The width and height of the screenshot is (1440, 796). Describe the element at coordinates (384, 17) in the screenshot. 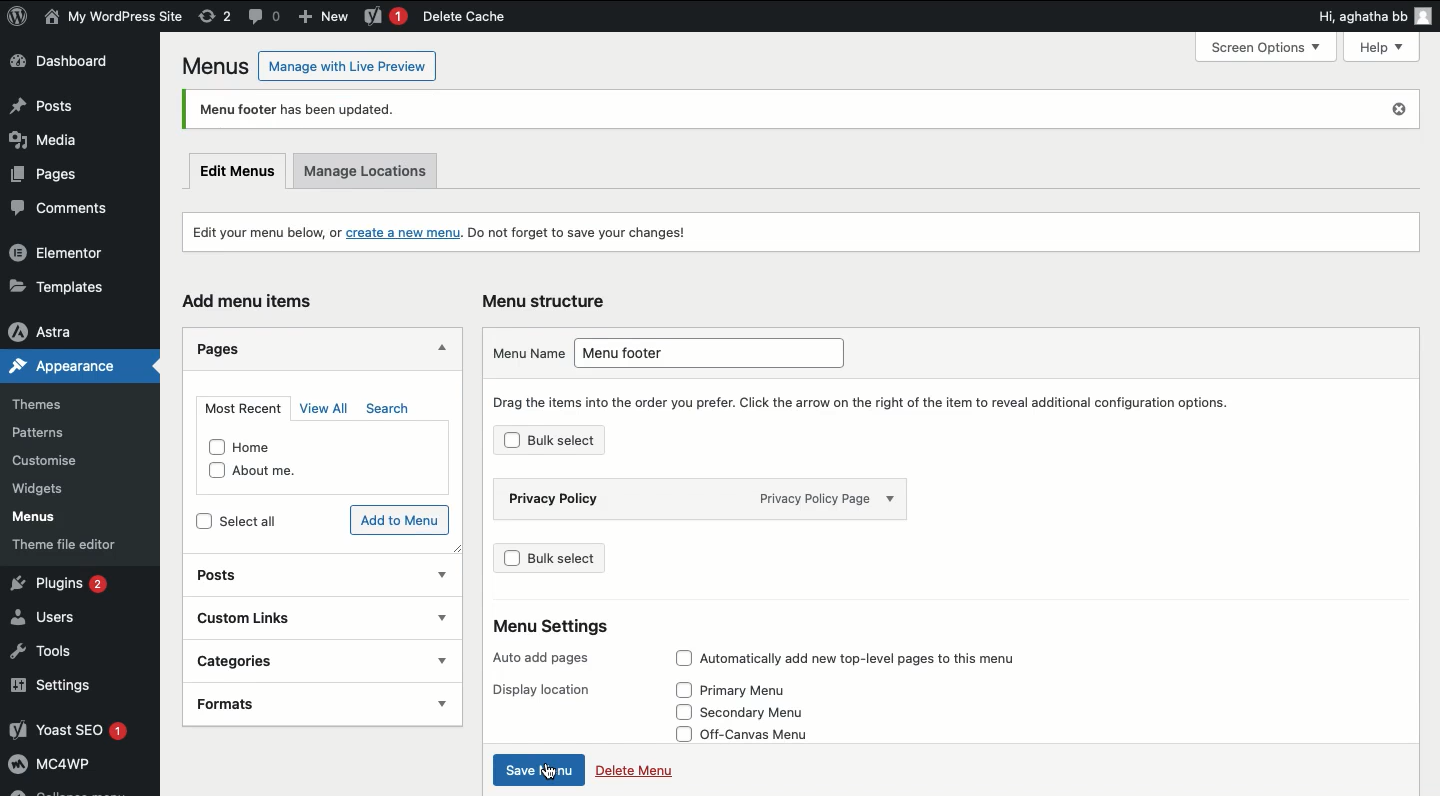

I see `Yoast` at that location.